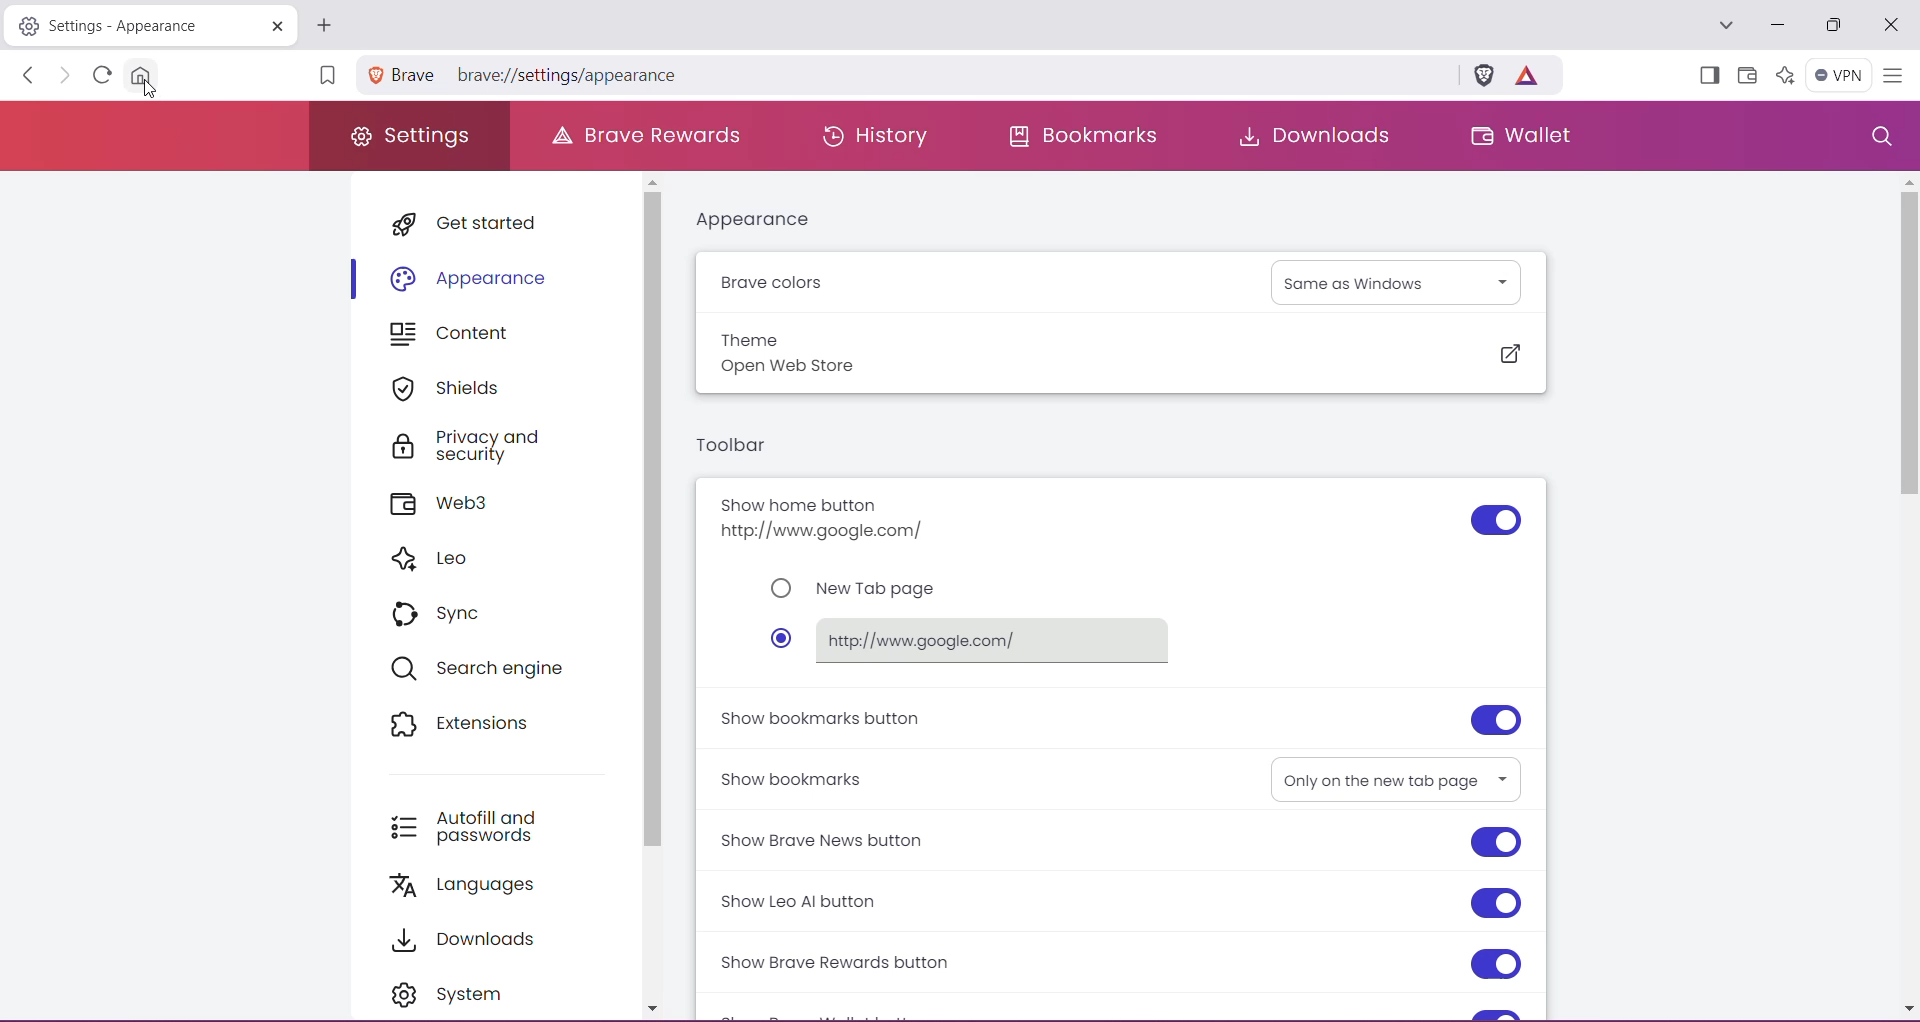 Image resolution: width=1920 pixels, height=1022 pixels. I want to click on Set Brave colors from the list, so click(1399, 281).